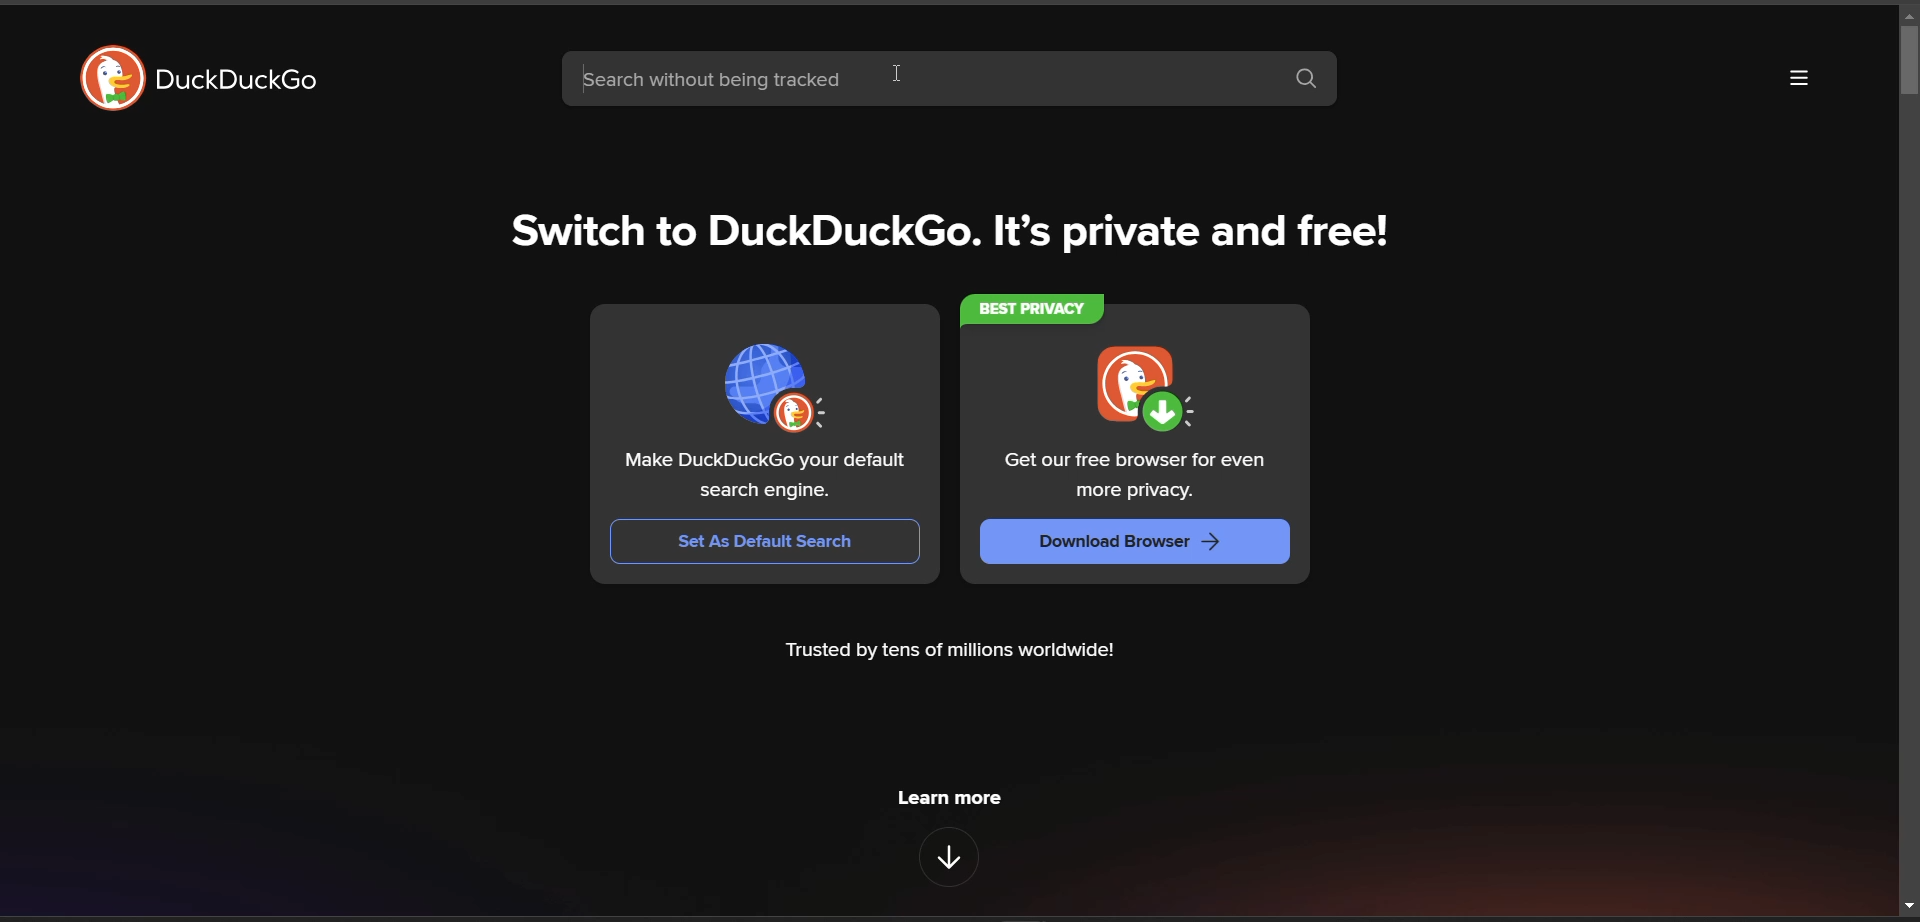 The image size is (1920, 922). What do you see at coordinates (953, 231) in the screenshot?
I see `Switch to DuckDuckGo. It’s private and free!` at bounding box center [953, 231].